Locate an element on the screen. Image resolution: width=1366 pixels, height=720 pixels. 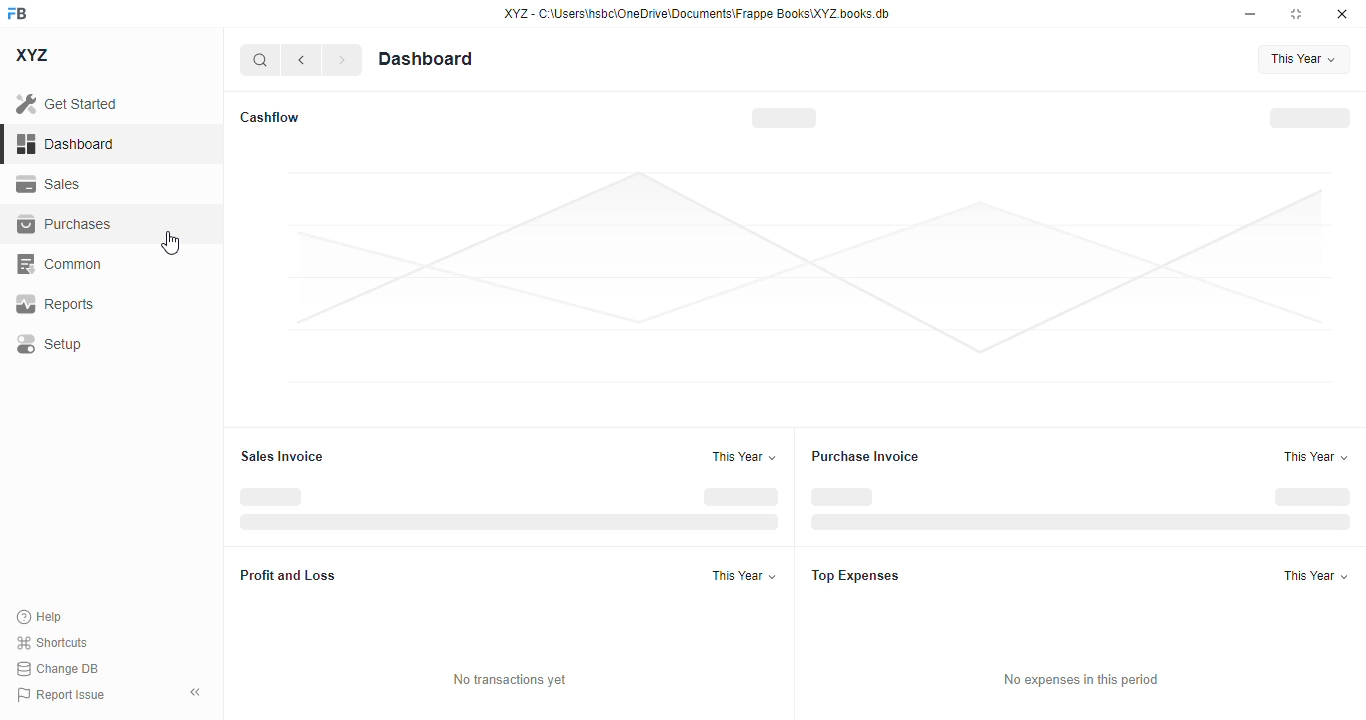
cursor is located at coordinates (169, 243).